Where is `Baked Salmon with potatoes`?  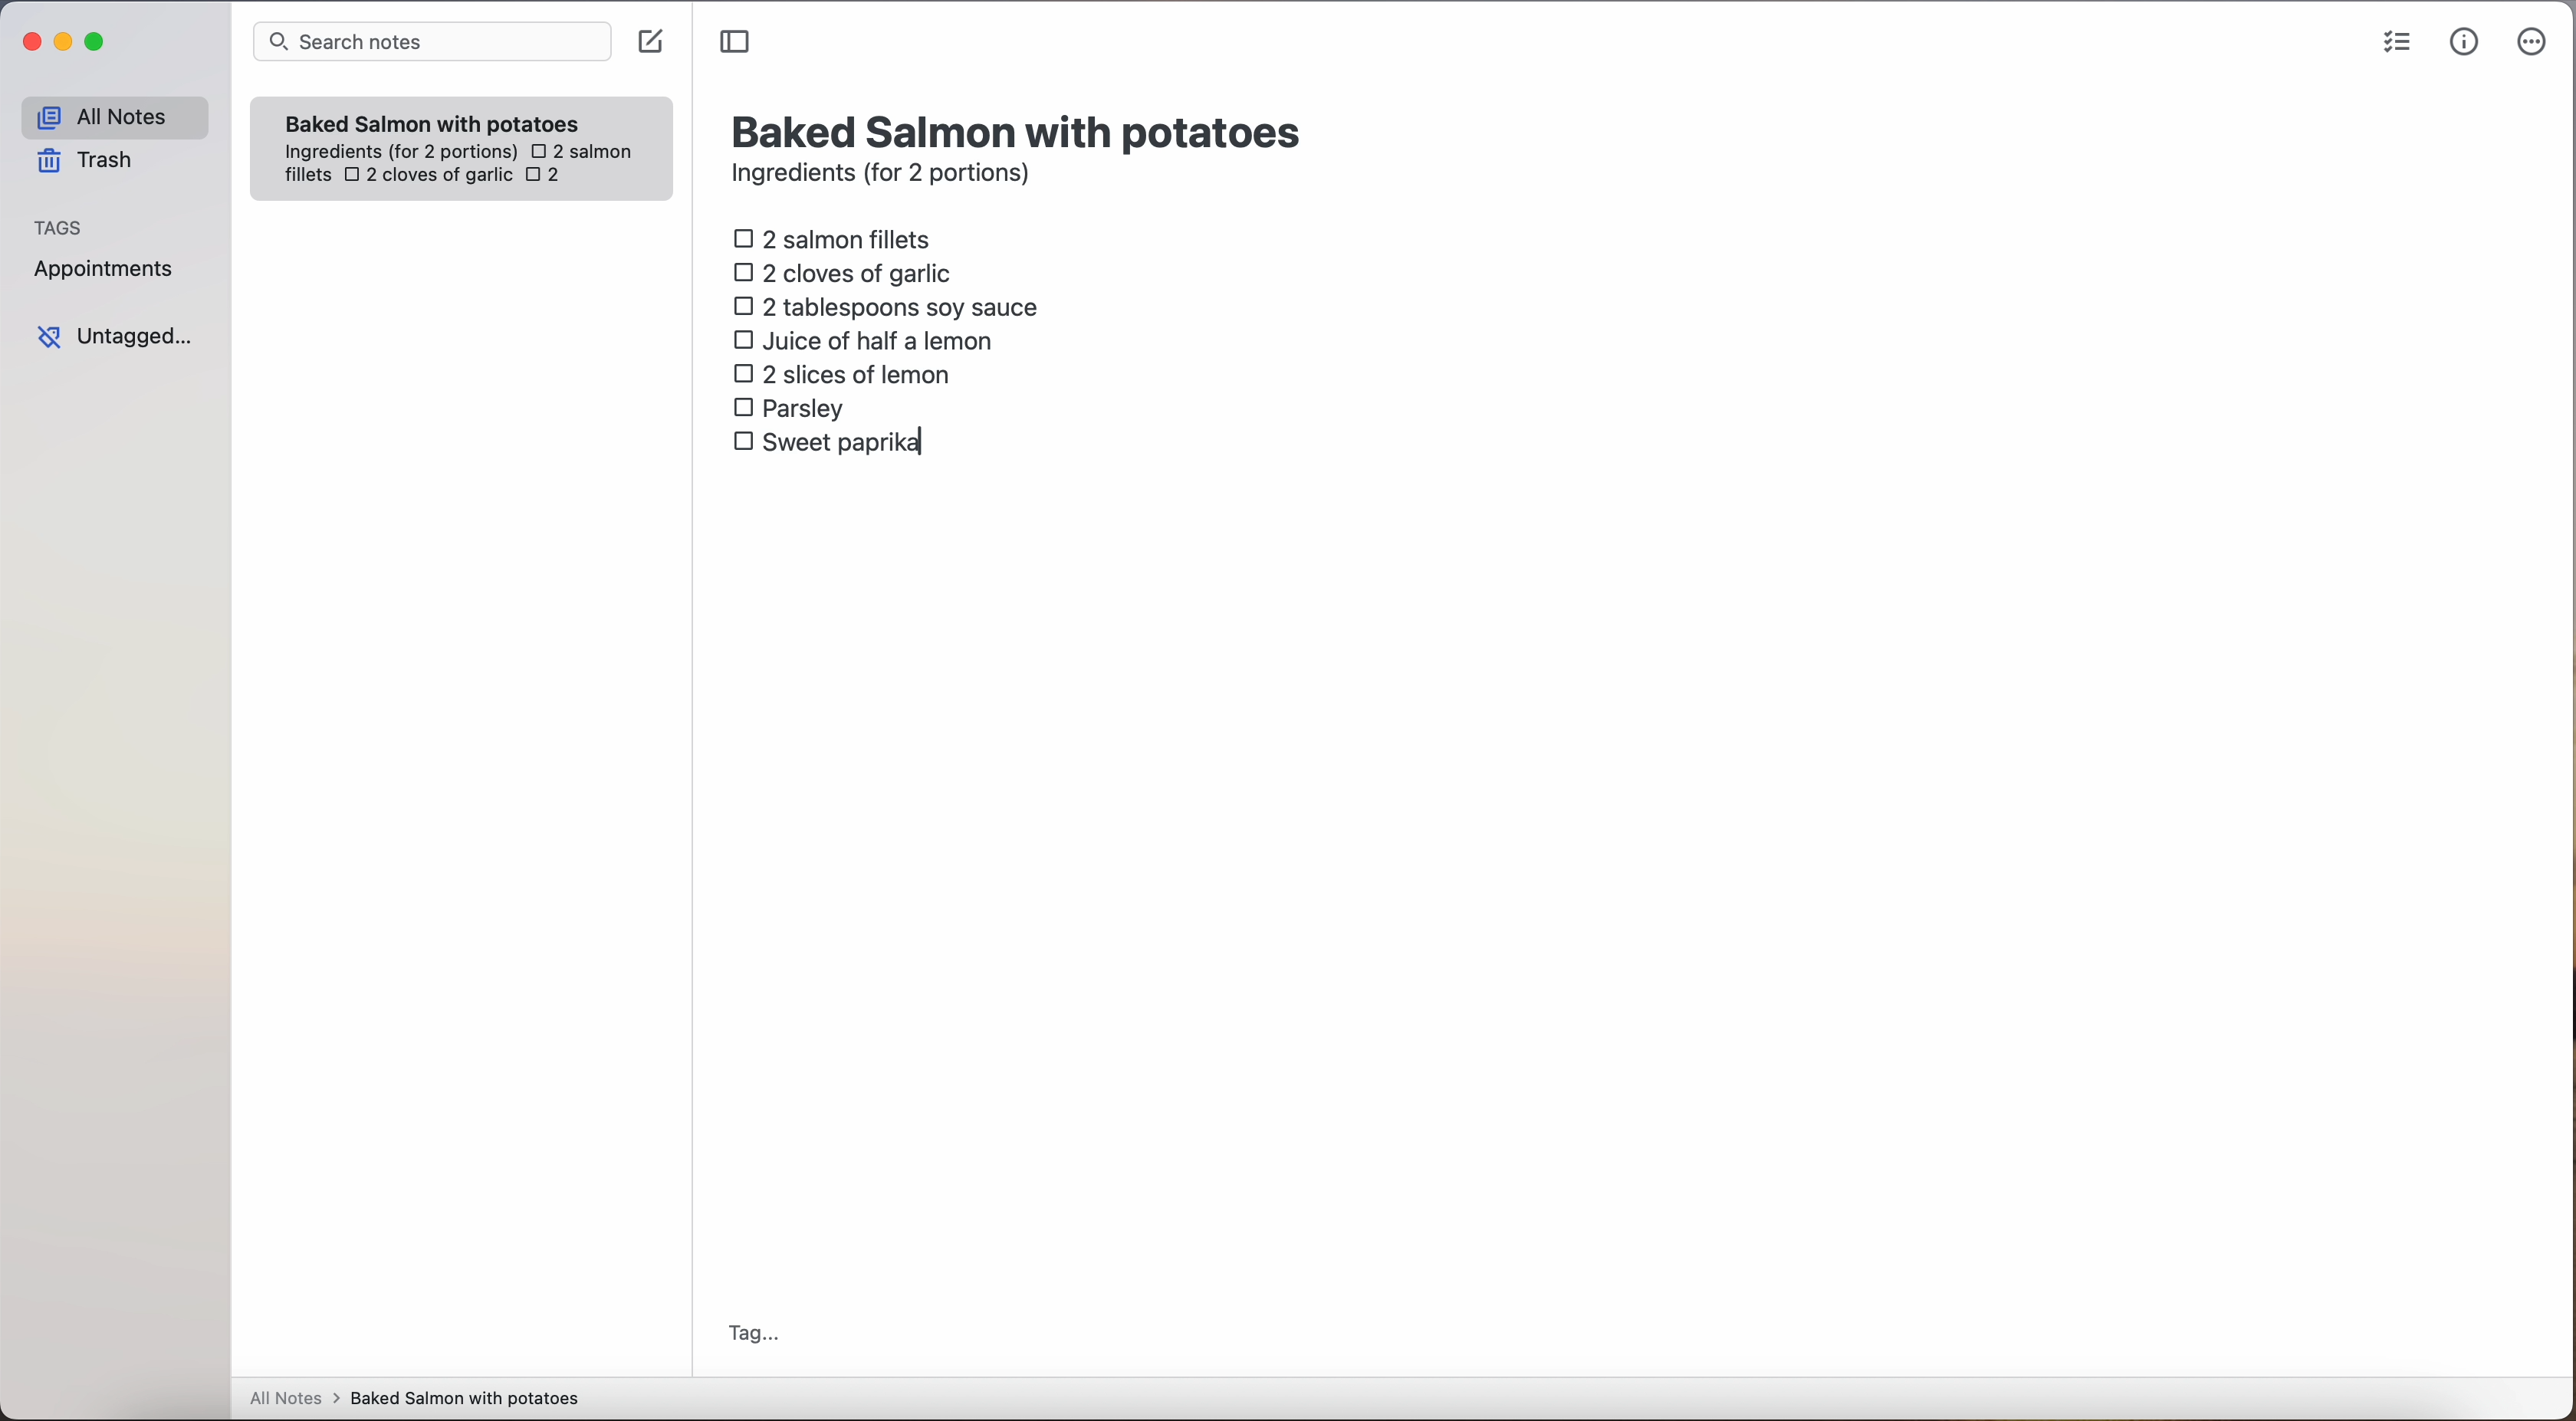
Baked Salmon with potatoes is located at coordinates (433, 119).